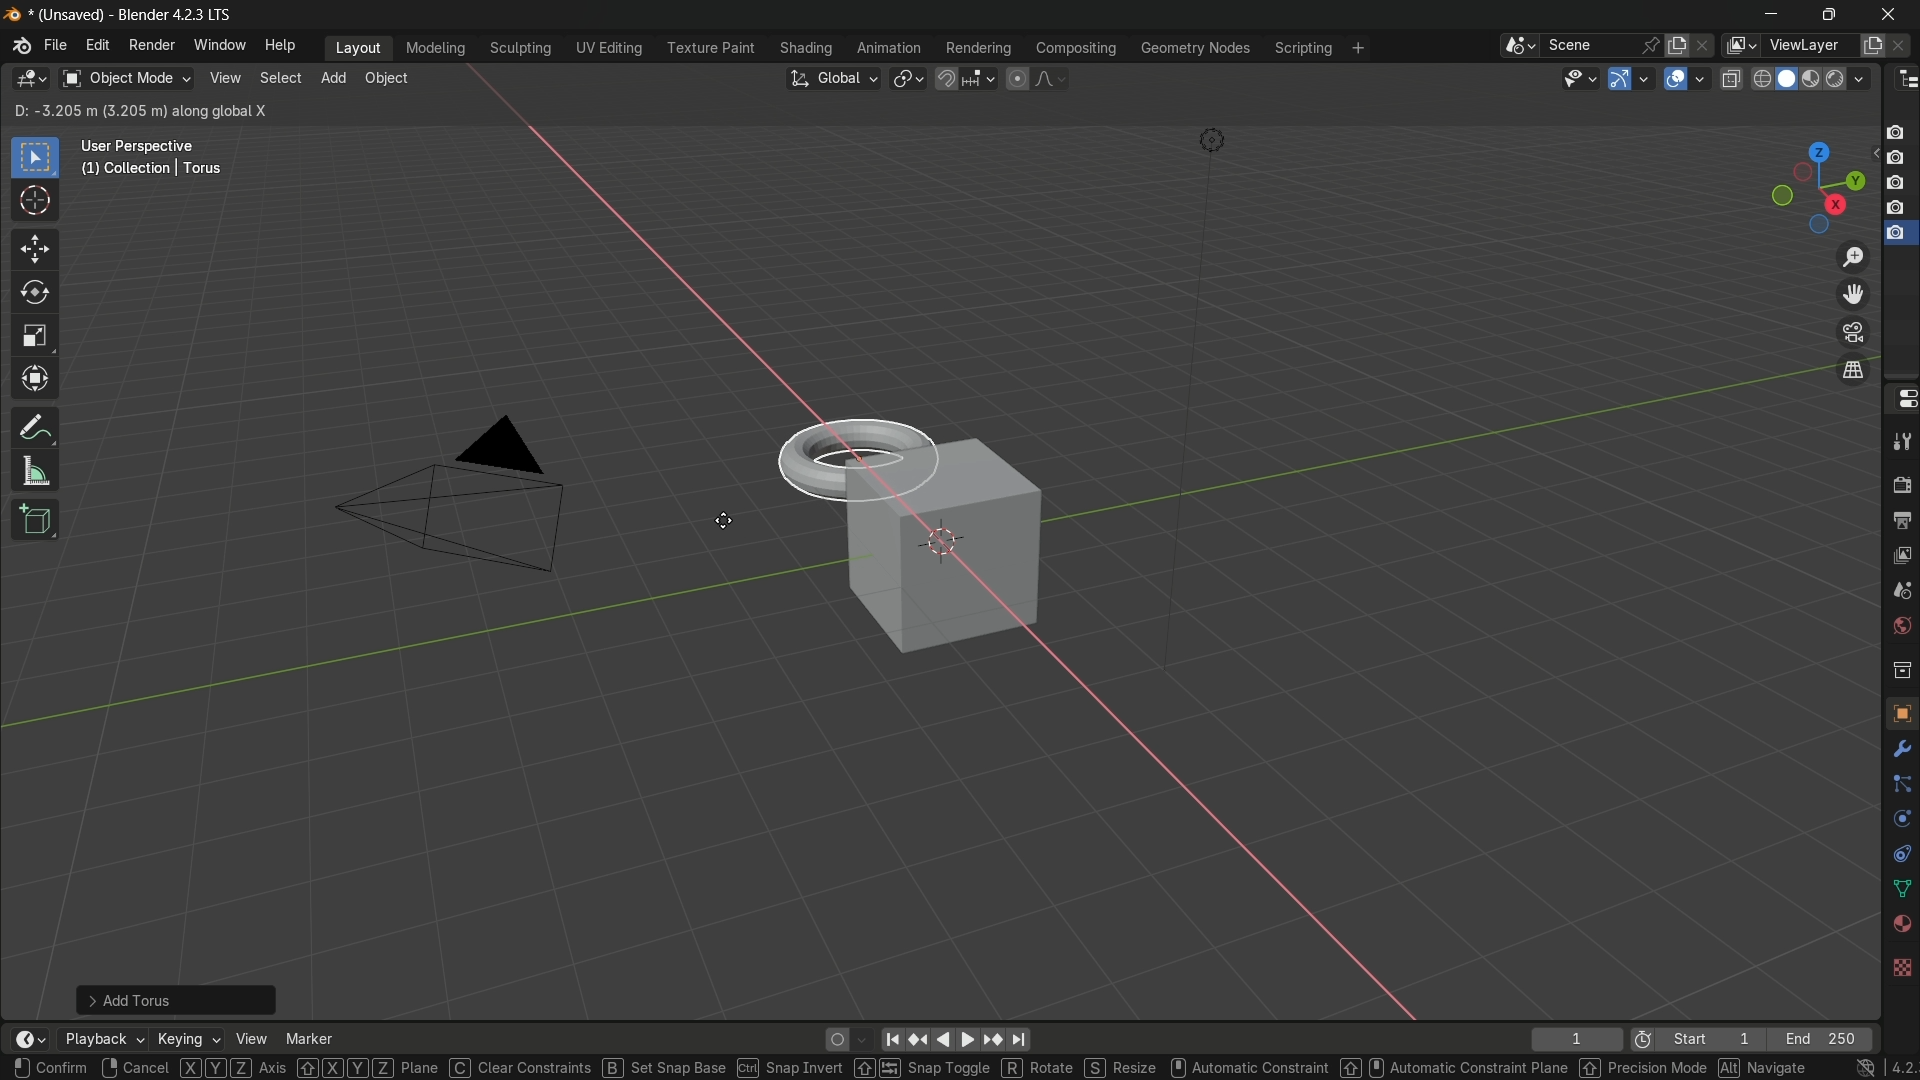  I want to click on file menu, so click(56, 45).